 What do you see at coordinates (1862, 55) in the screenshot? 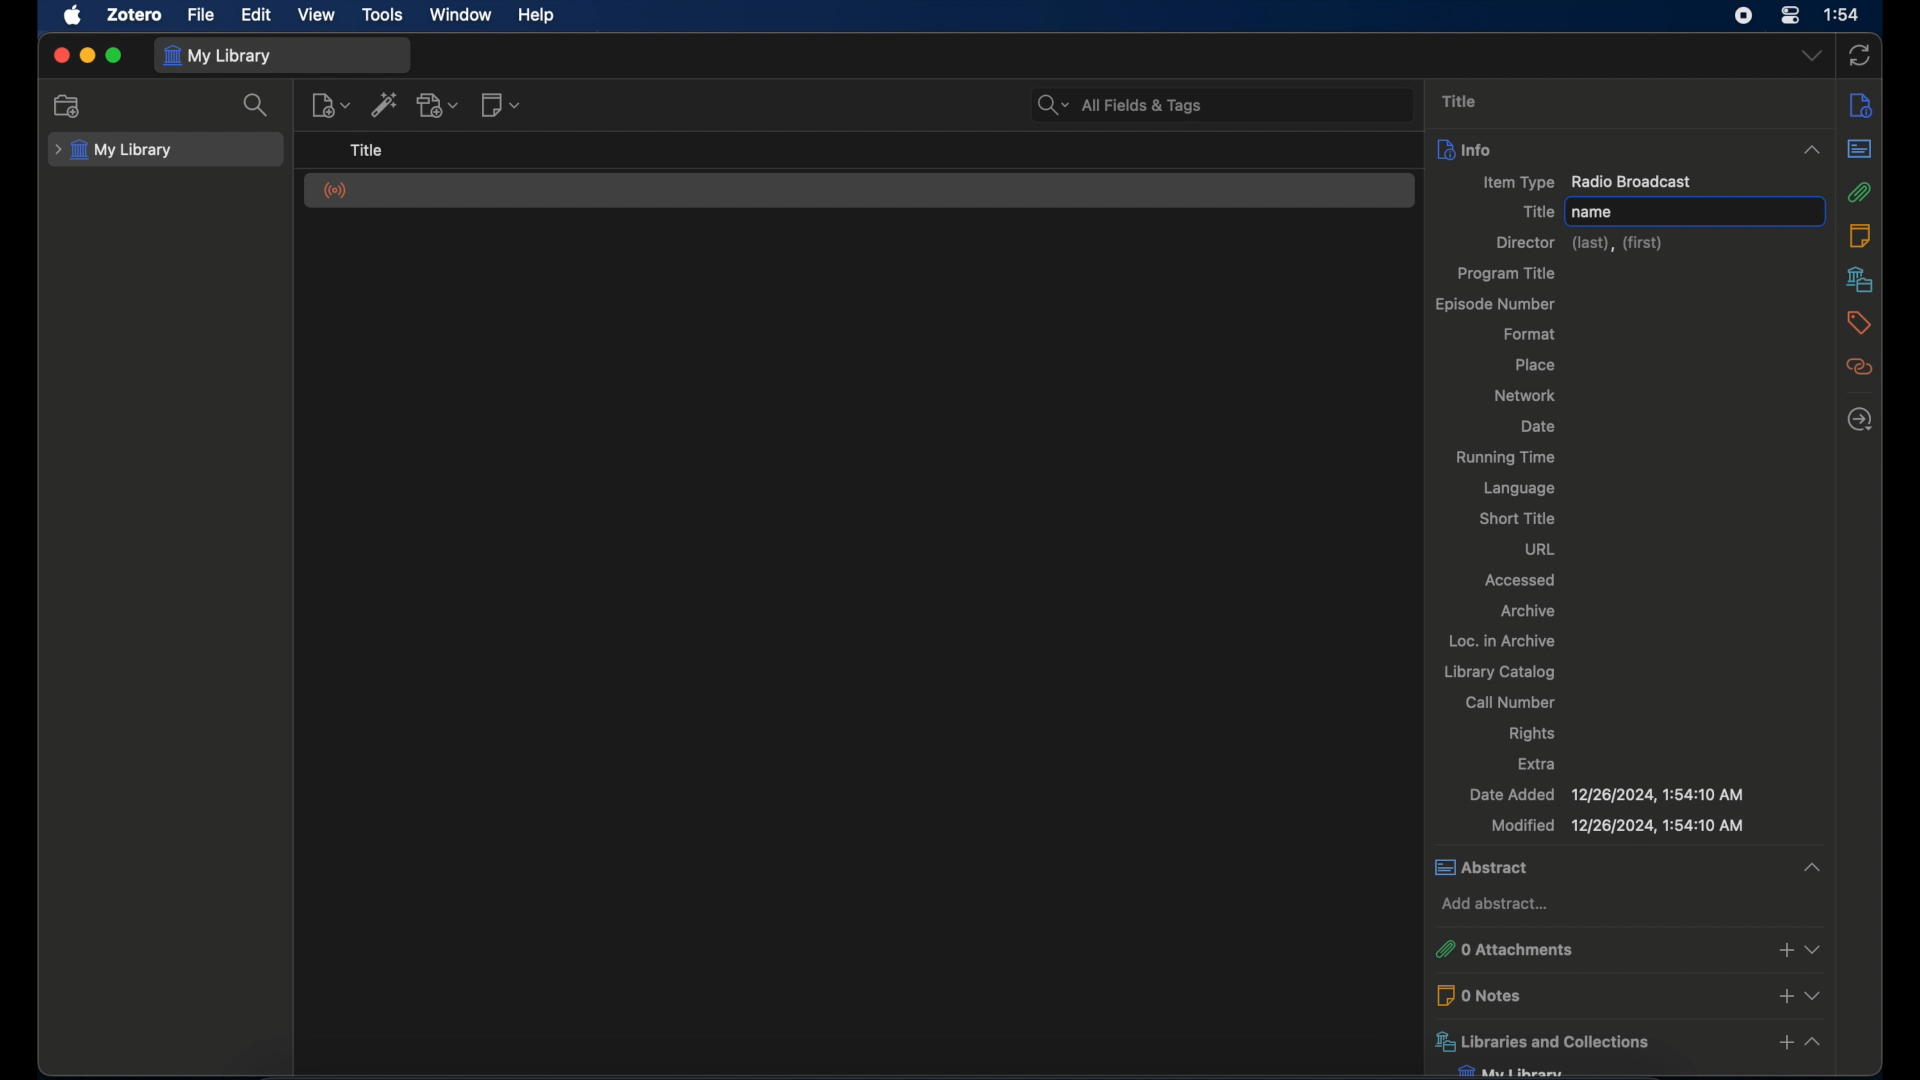
I see `sync` at bounding box center [1862, 55].